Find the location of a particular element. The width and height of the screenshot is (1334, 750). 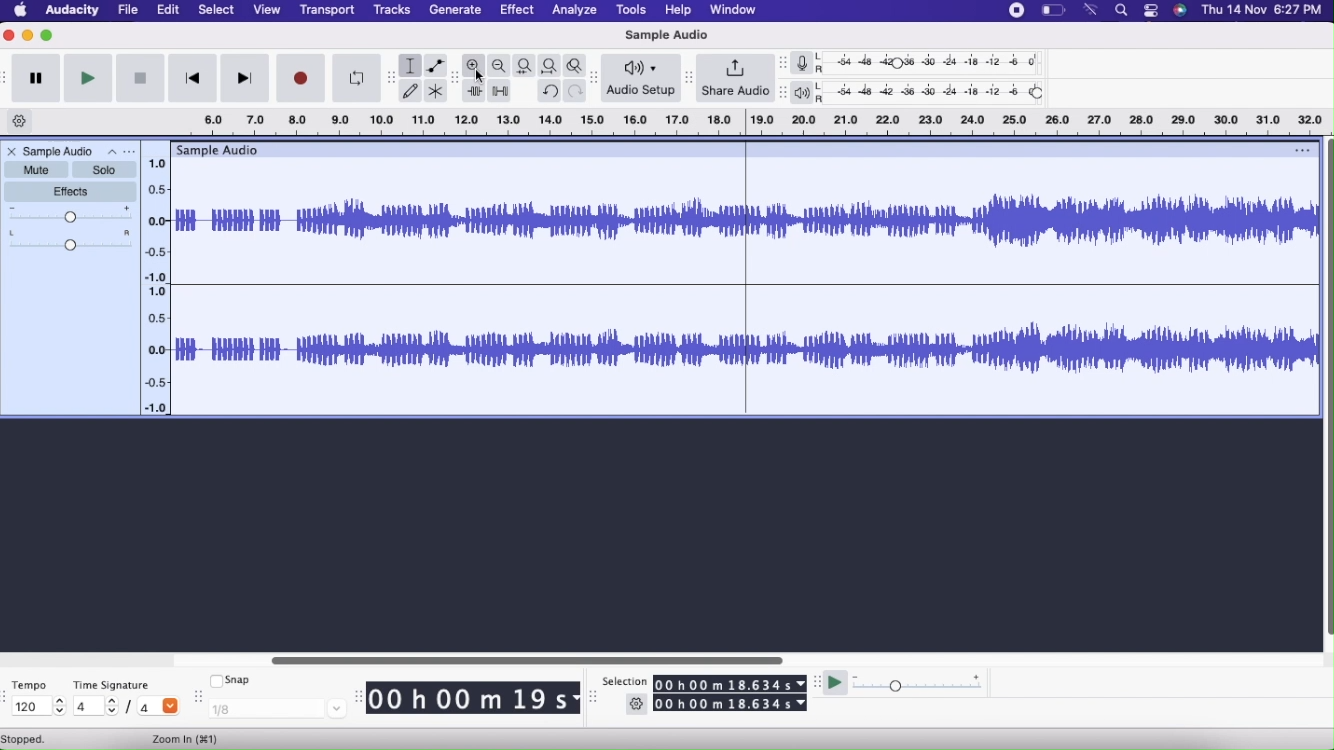

Skip to start is located at coordinates (193, 78).